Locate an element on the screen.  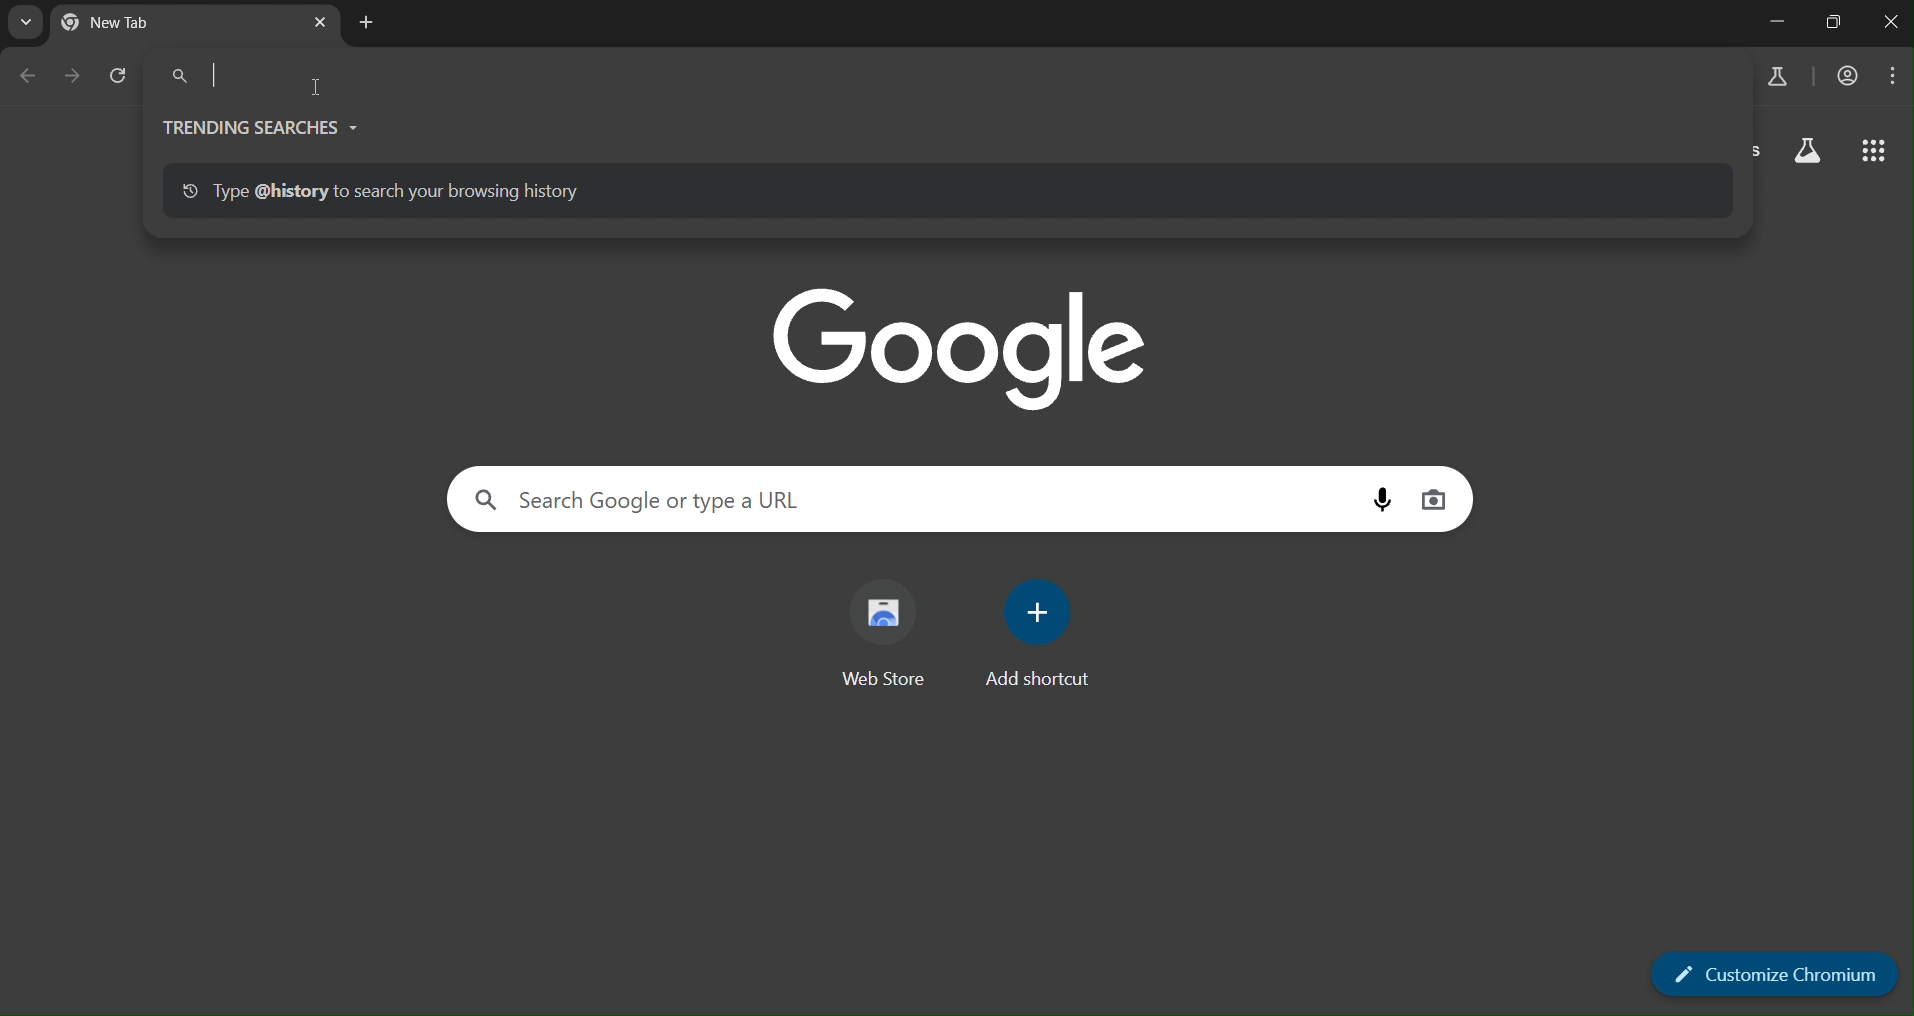
menu is located at coordinates (1895, 77).